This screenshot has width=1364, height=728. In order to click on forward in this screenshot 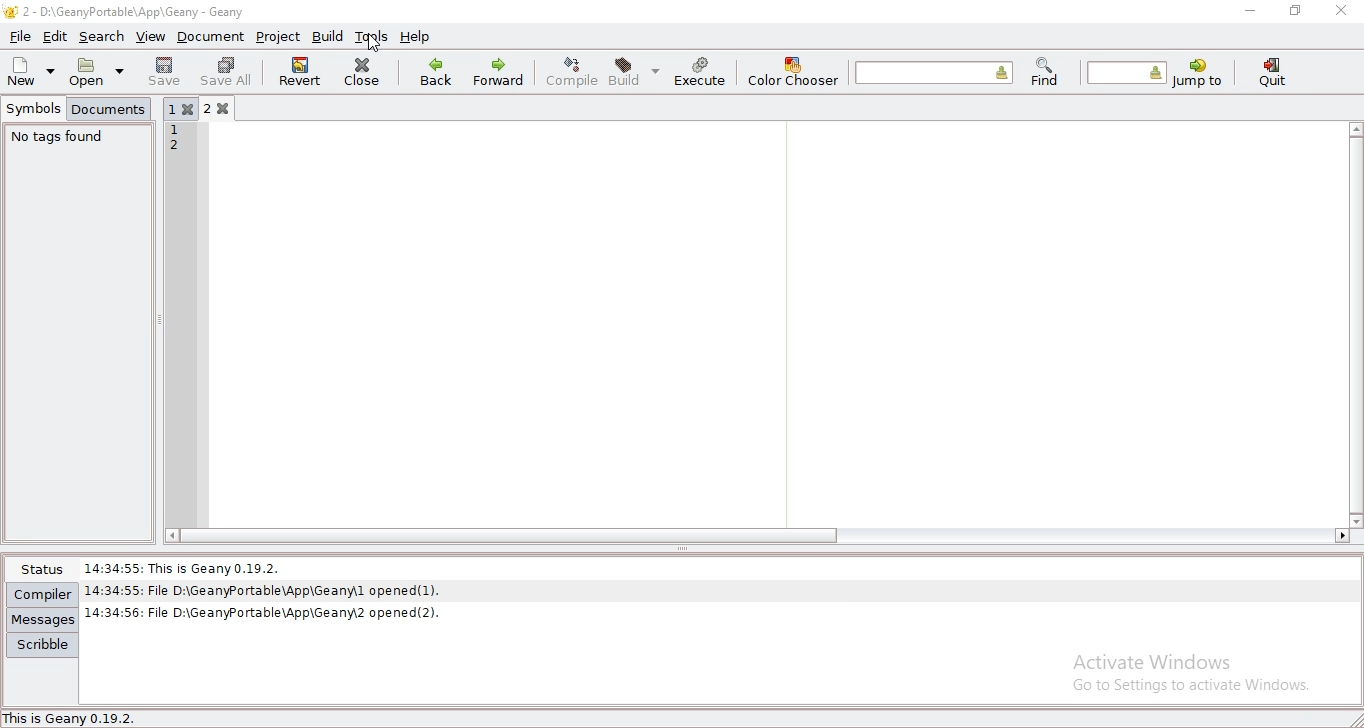, I will do `click(502, 71)`.